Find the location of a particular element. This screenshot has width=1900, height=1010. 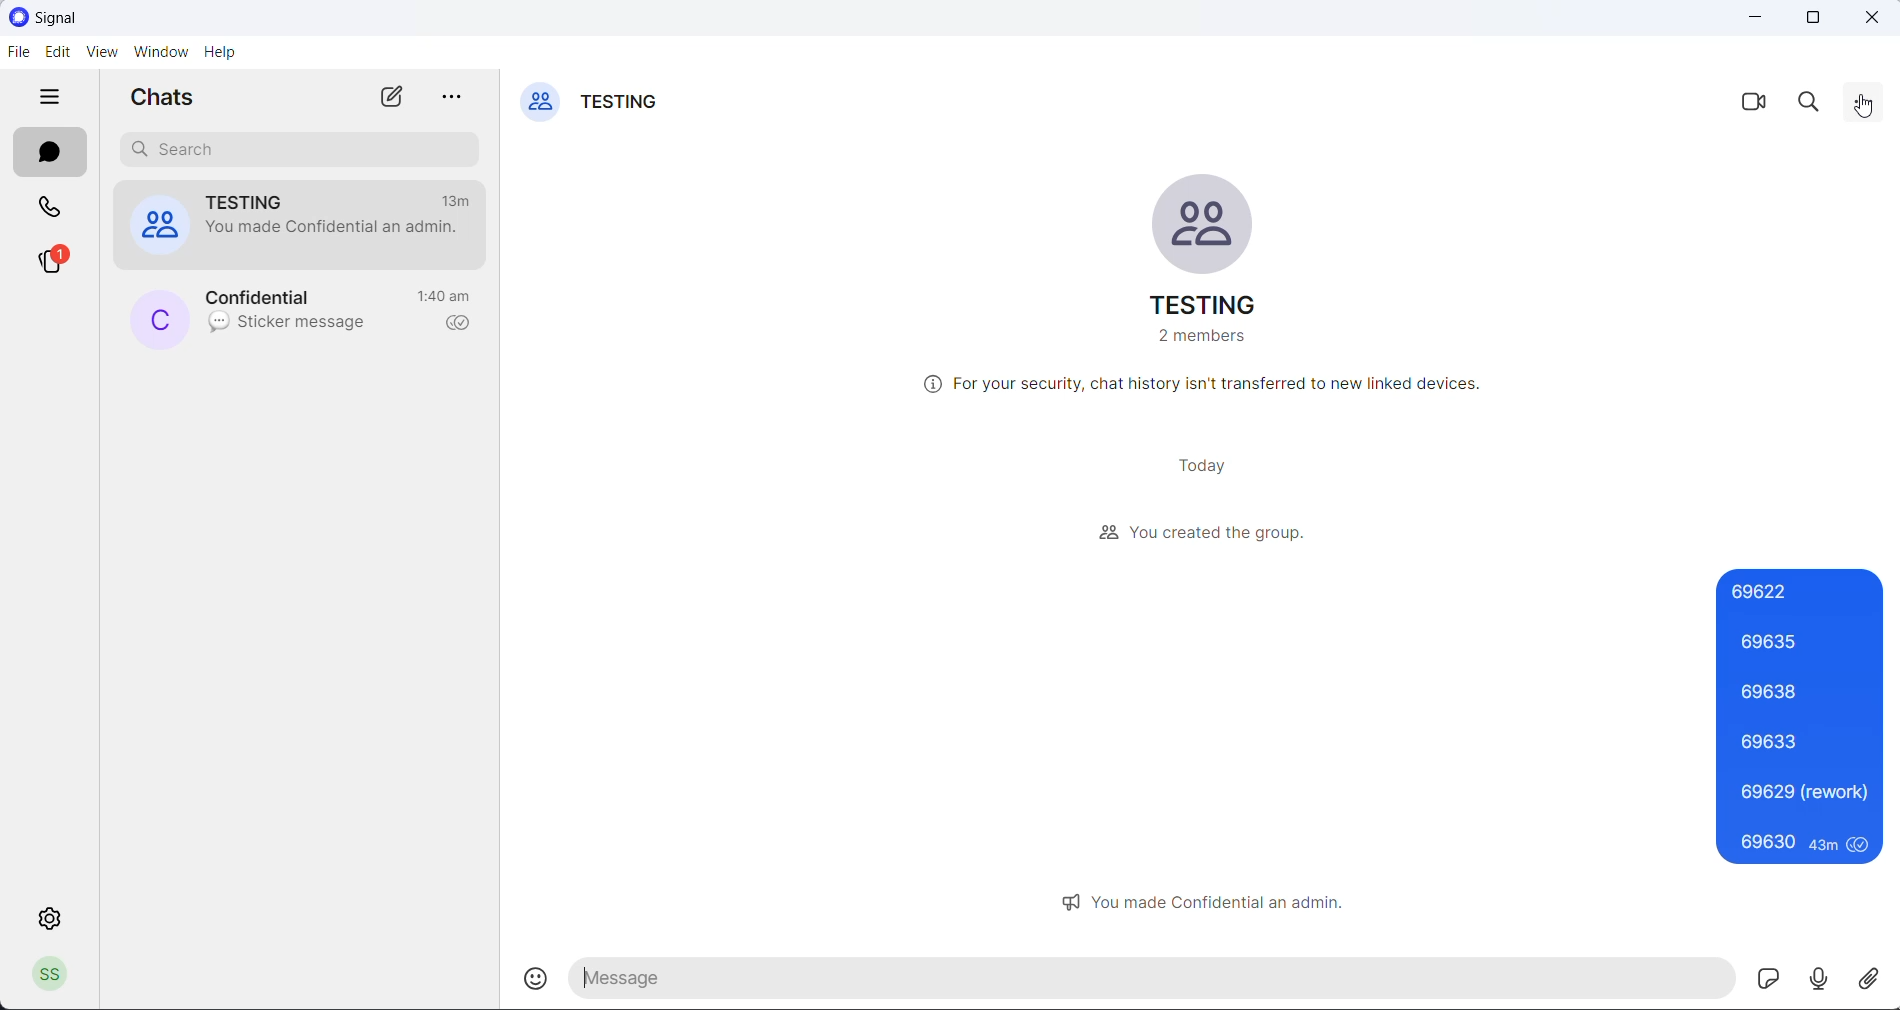

69622 69635 69638 69633 69629 (rework)69630 43m seen is located at coordinates (1802, 715).